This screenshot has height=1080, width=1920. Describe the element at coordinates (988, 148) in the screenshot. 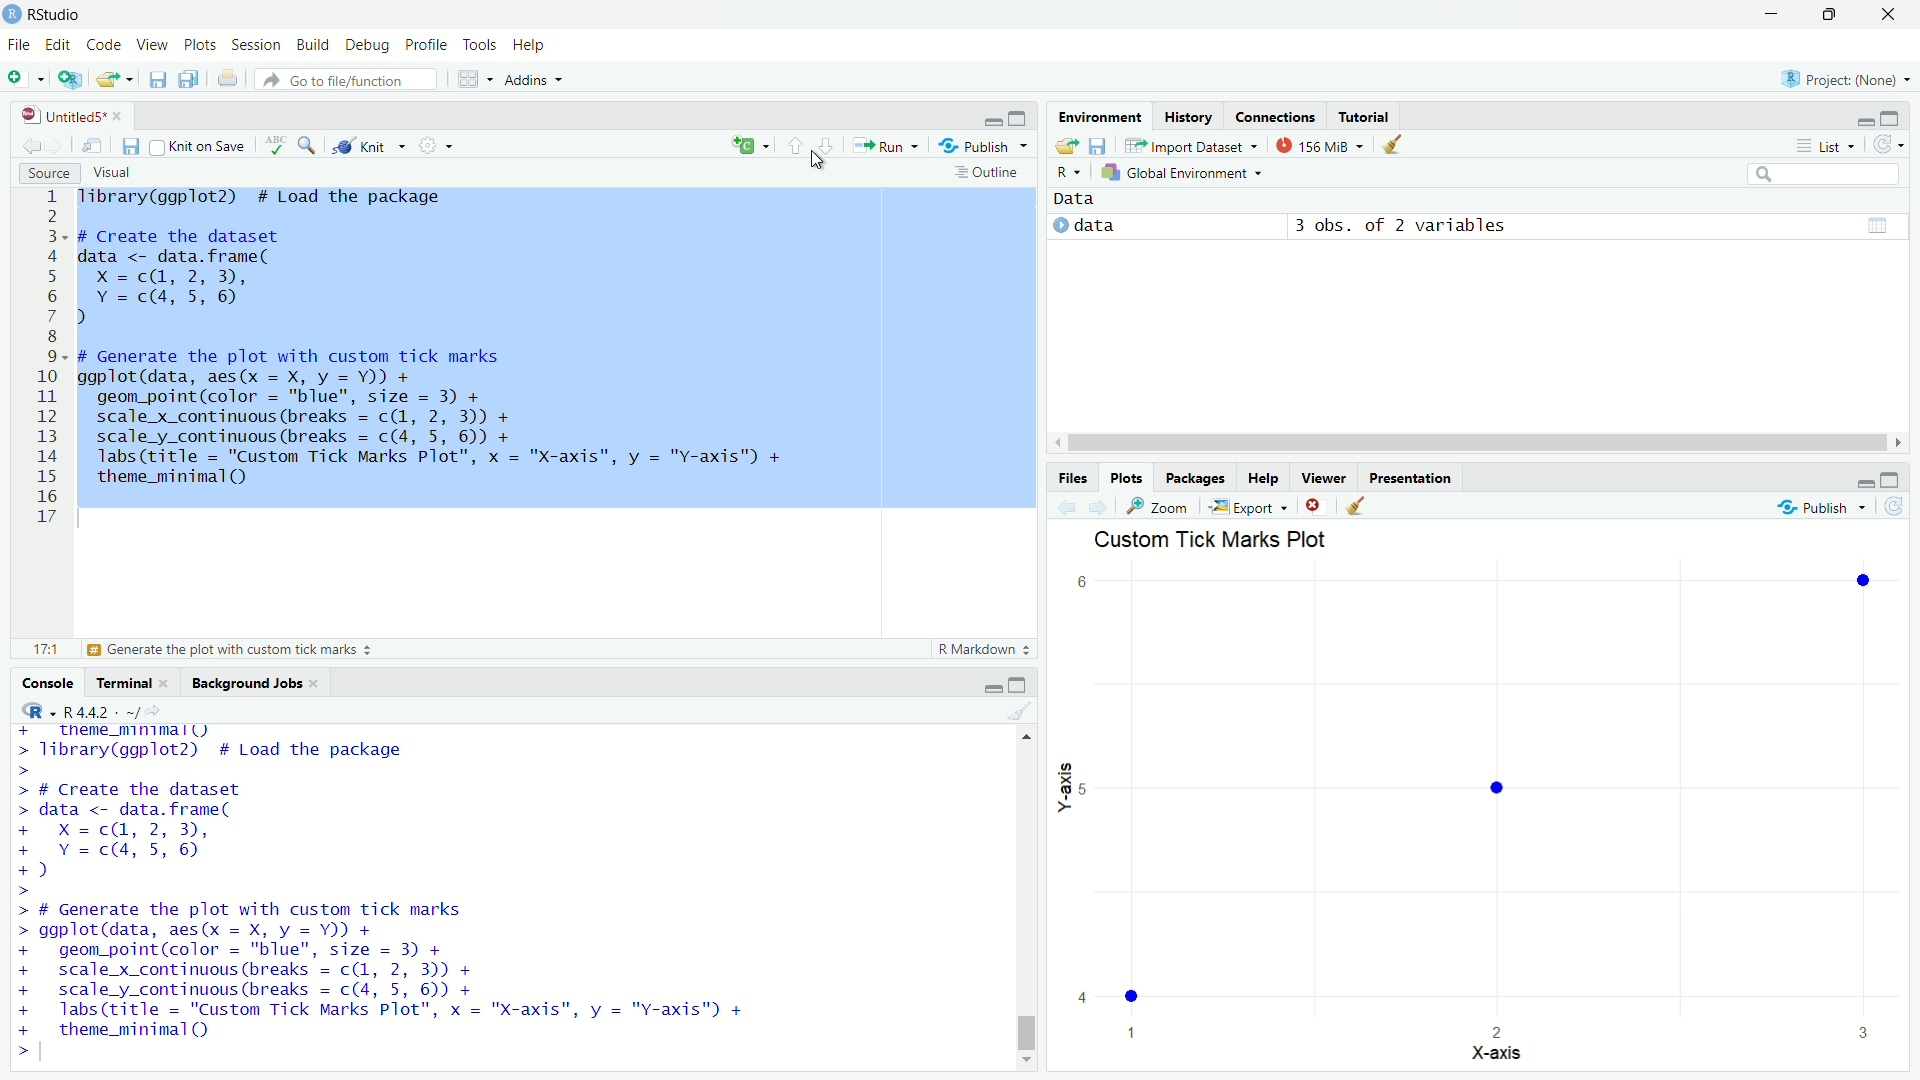

I see `publish` at that location.